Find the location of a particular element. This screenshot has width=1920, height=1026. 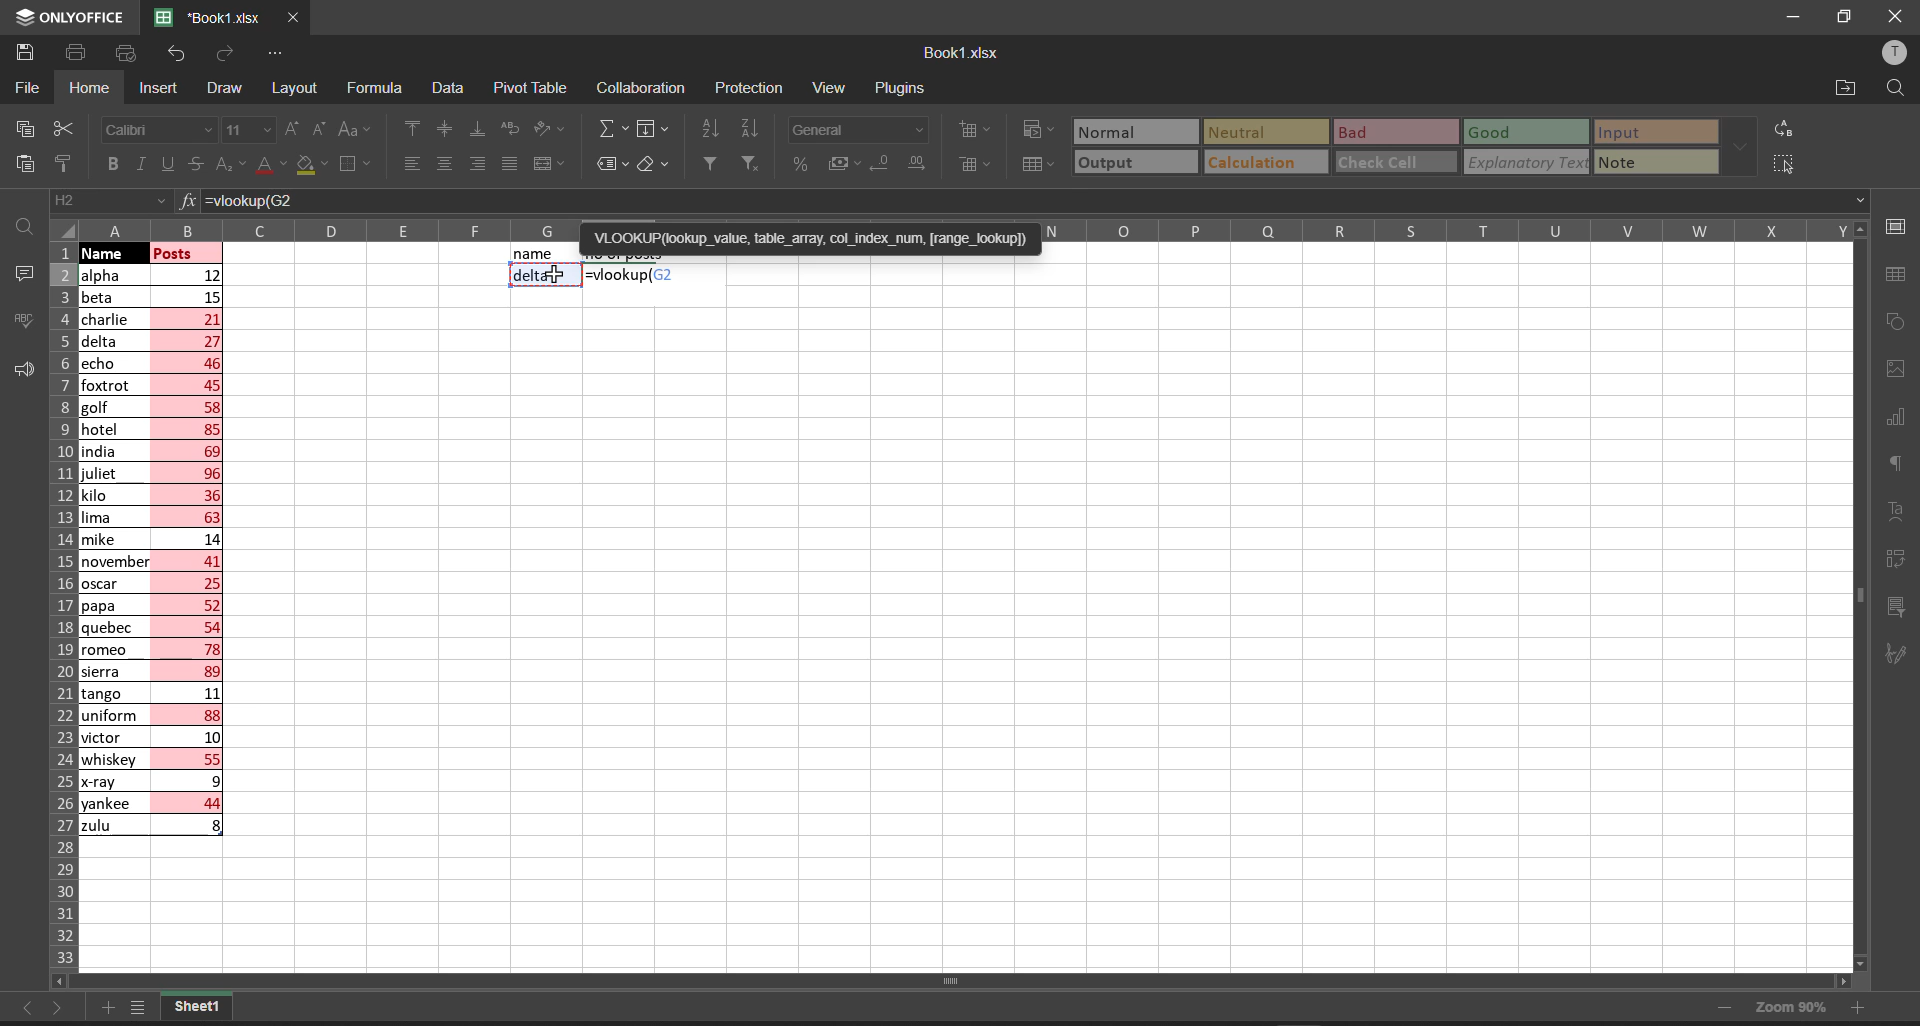

move to the sheet right to current sheet is located at coordinates (61, 1012).